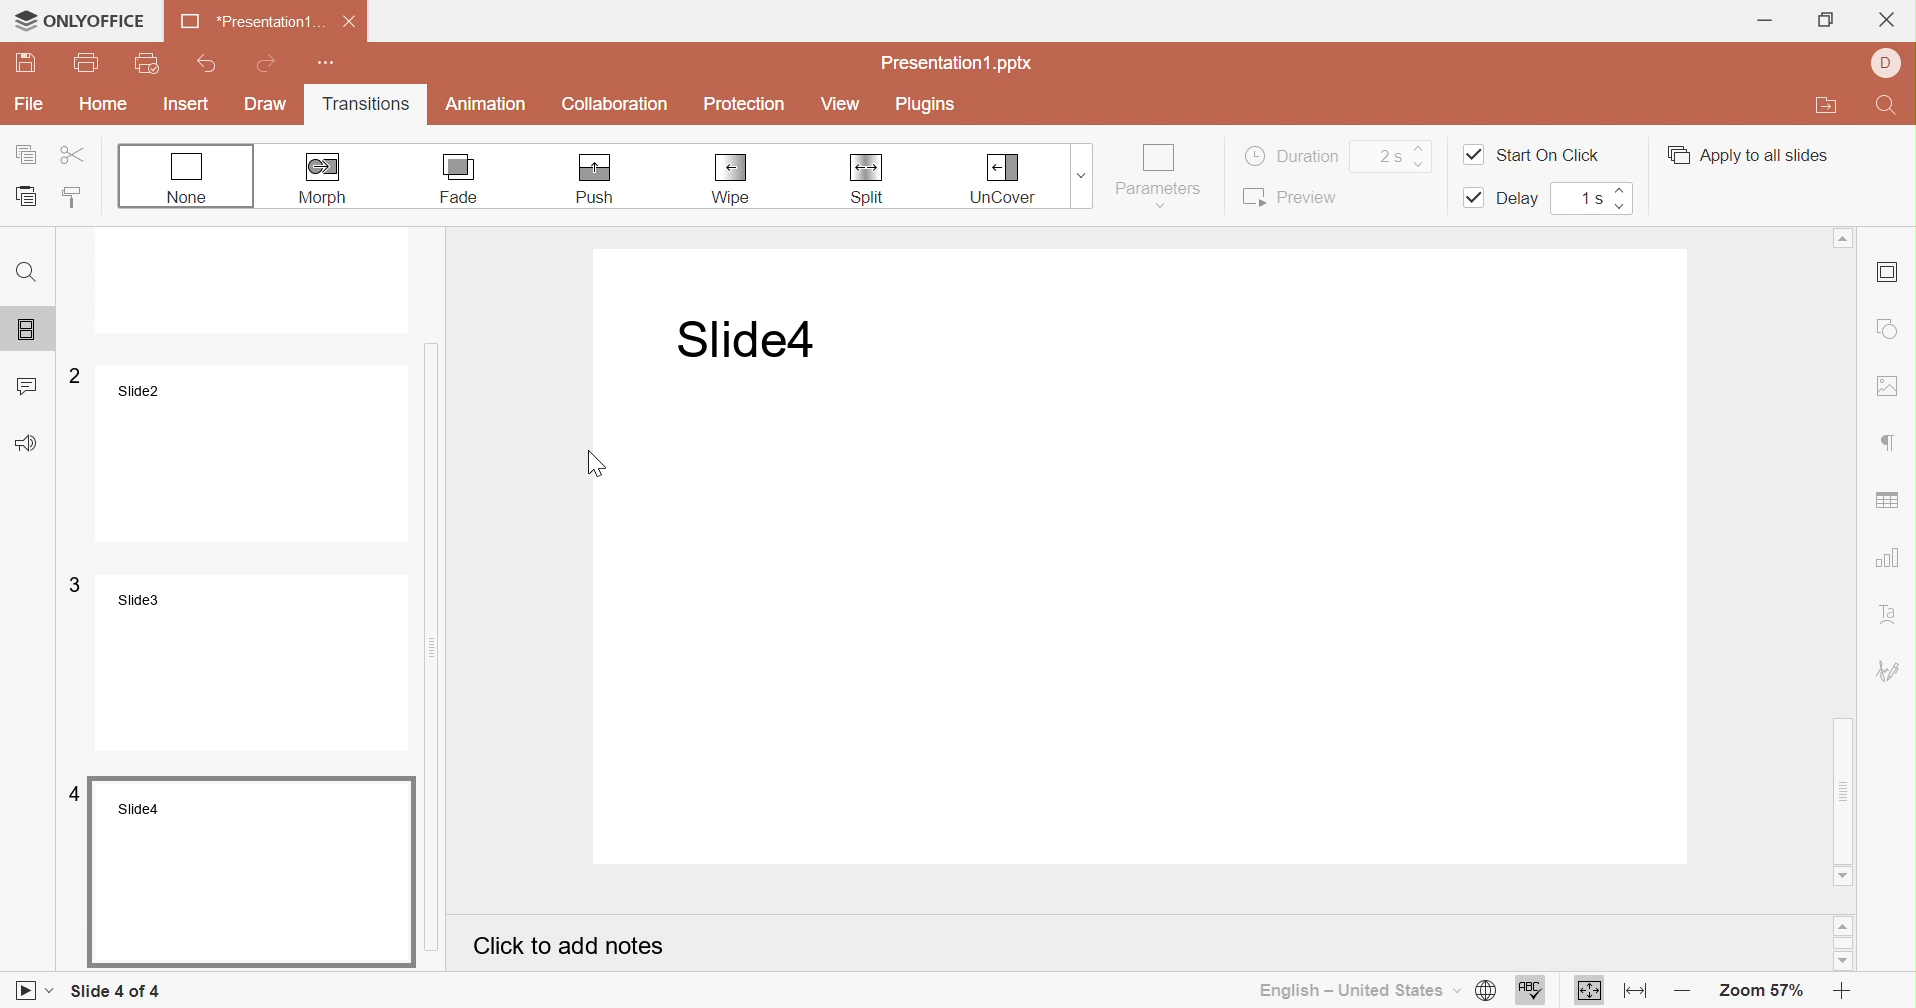  Describe the element at coordinates (76, 199) in the screenshot. I see `Copy style` at that location.